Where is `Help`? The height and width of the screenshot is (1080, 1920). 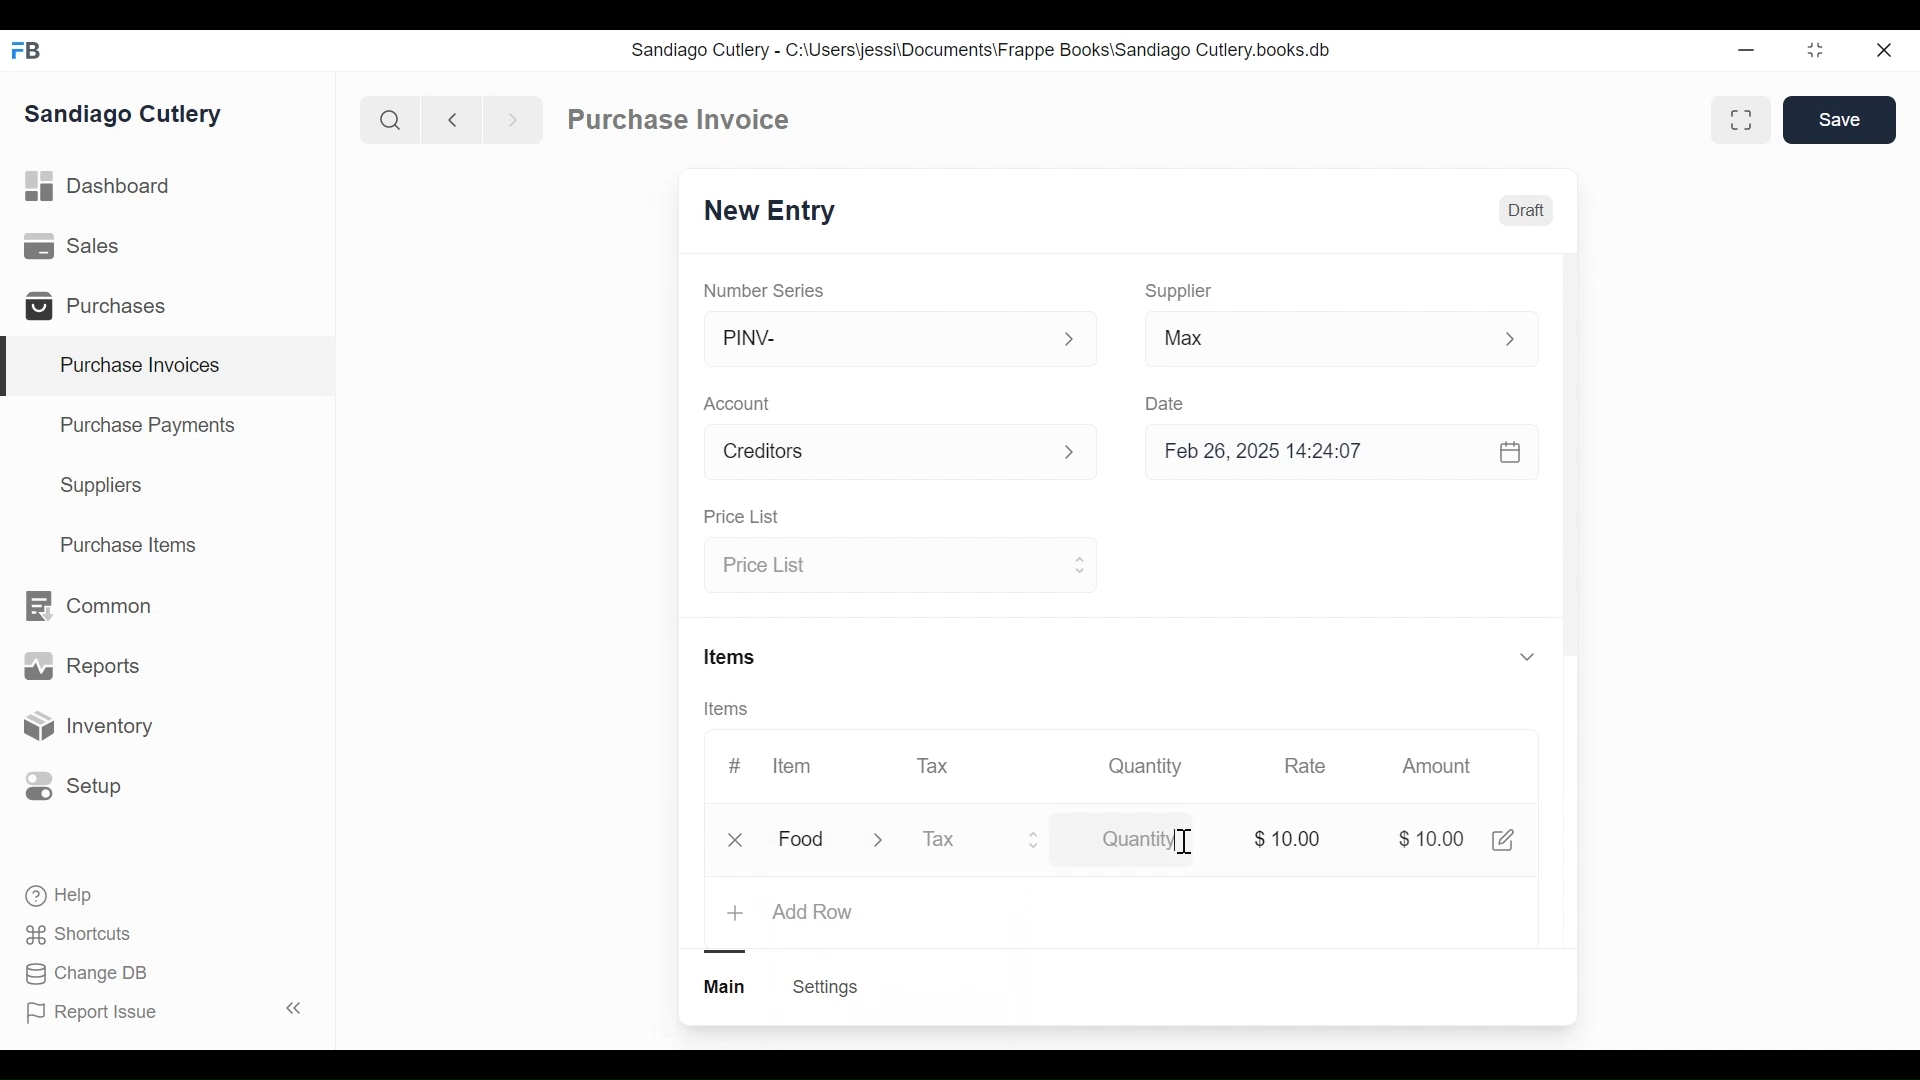 Help is located at coordinates (61, 896).